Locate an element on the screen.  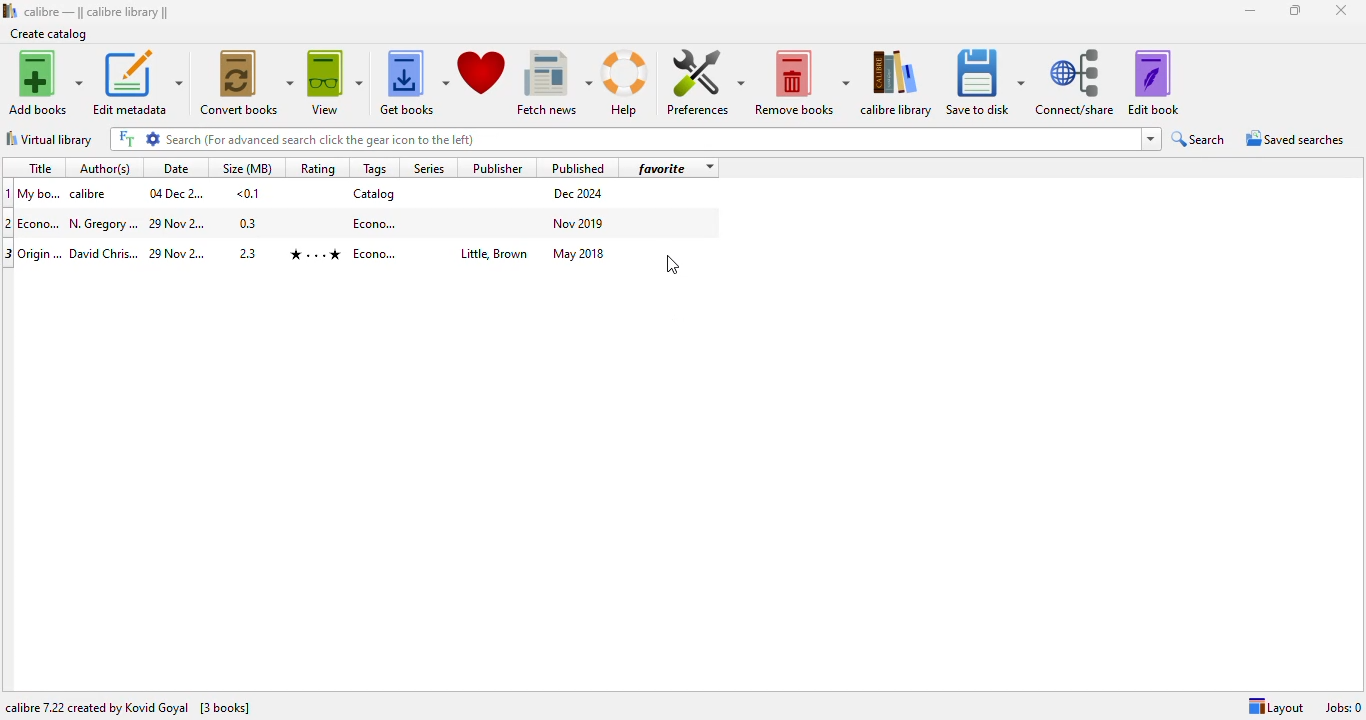
catalog is located at coordinates (374, 193).